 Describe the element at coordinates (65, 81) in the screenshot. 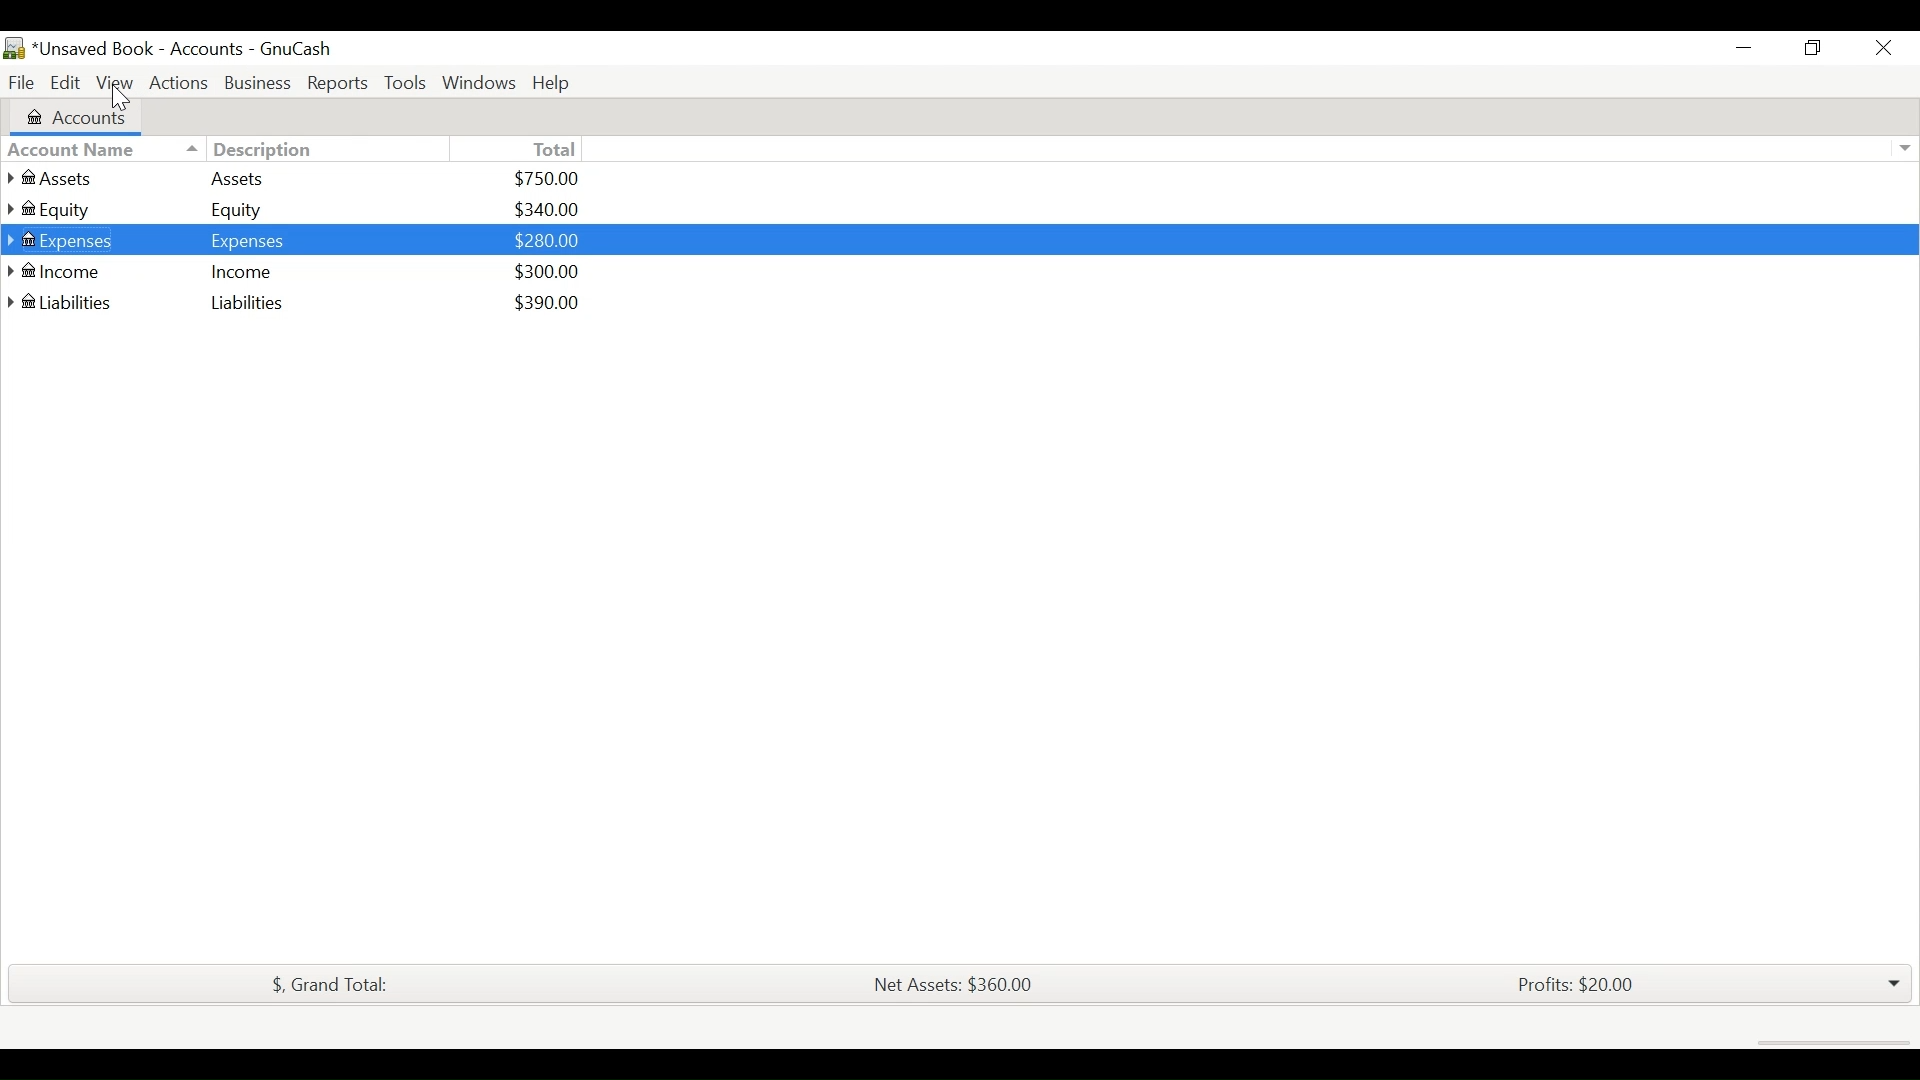

I see `Edit` at that location.